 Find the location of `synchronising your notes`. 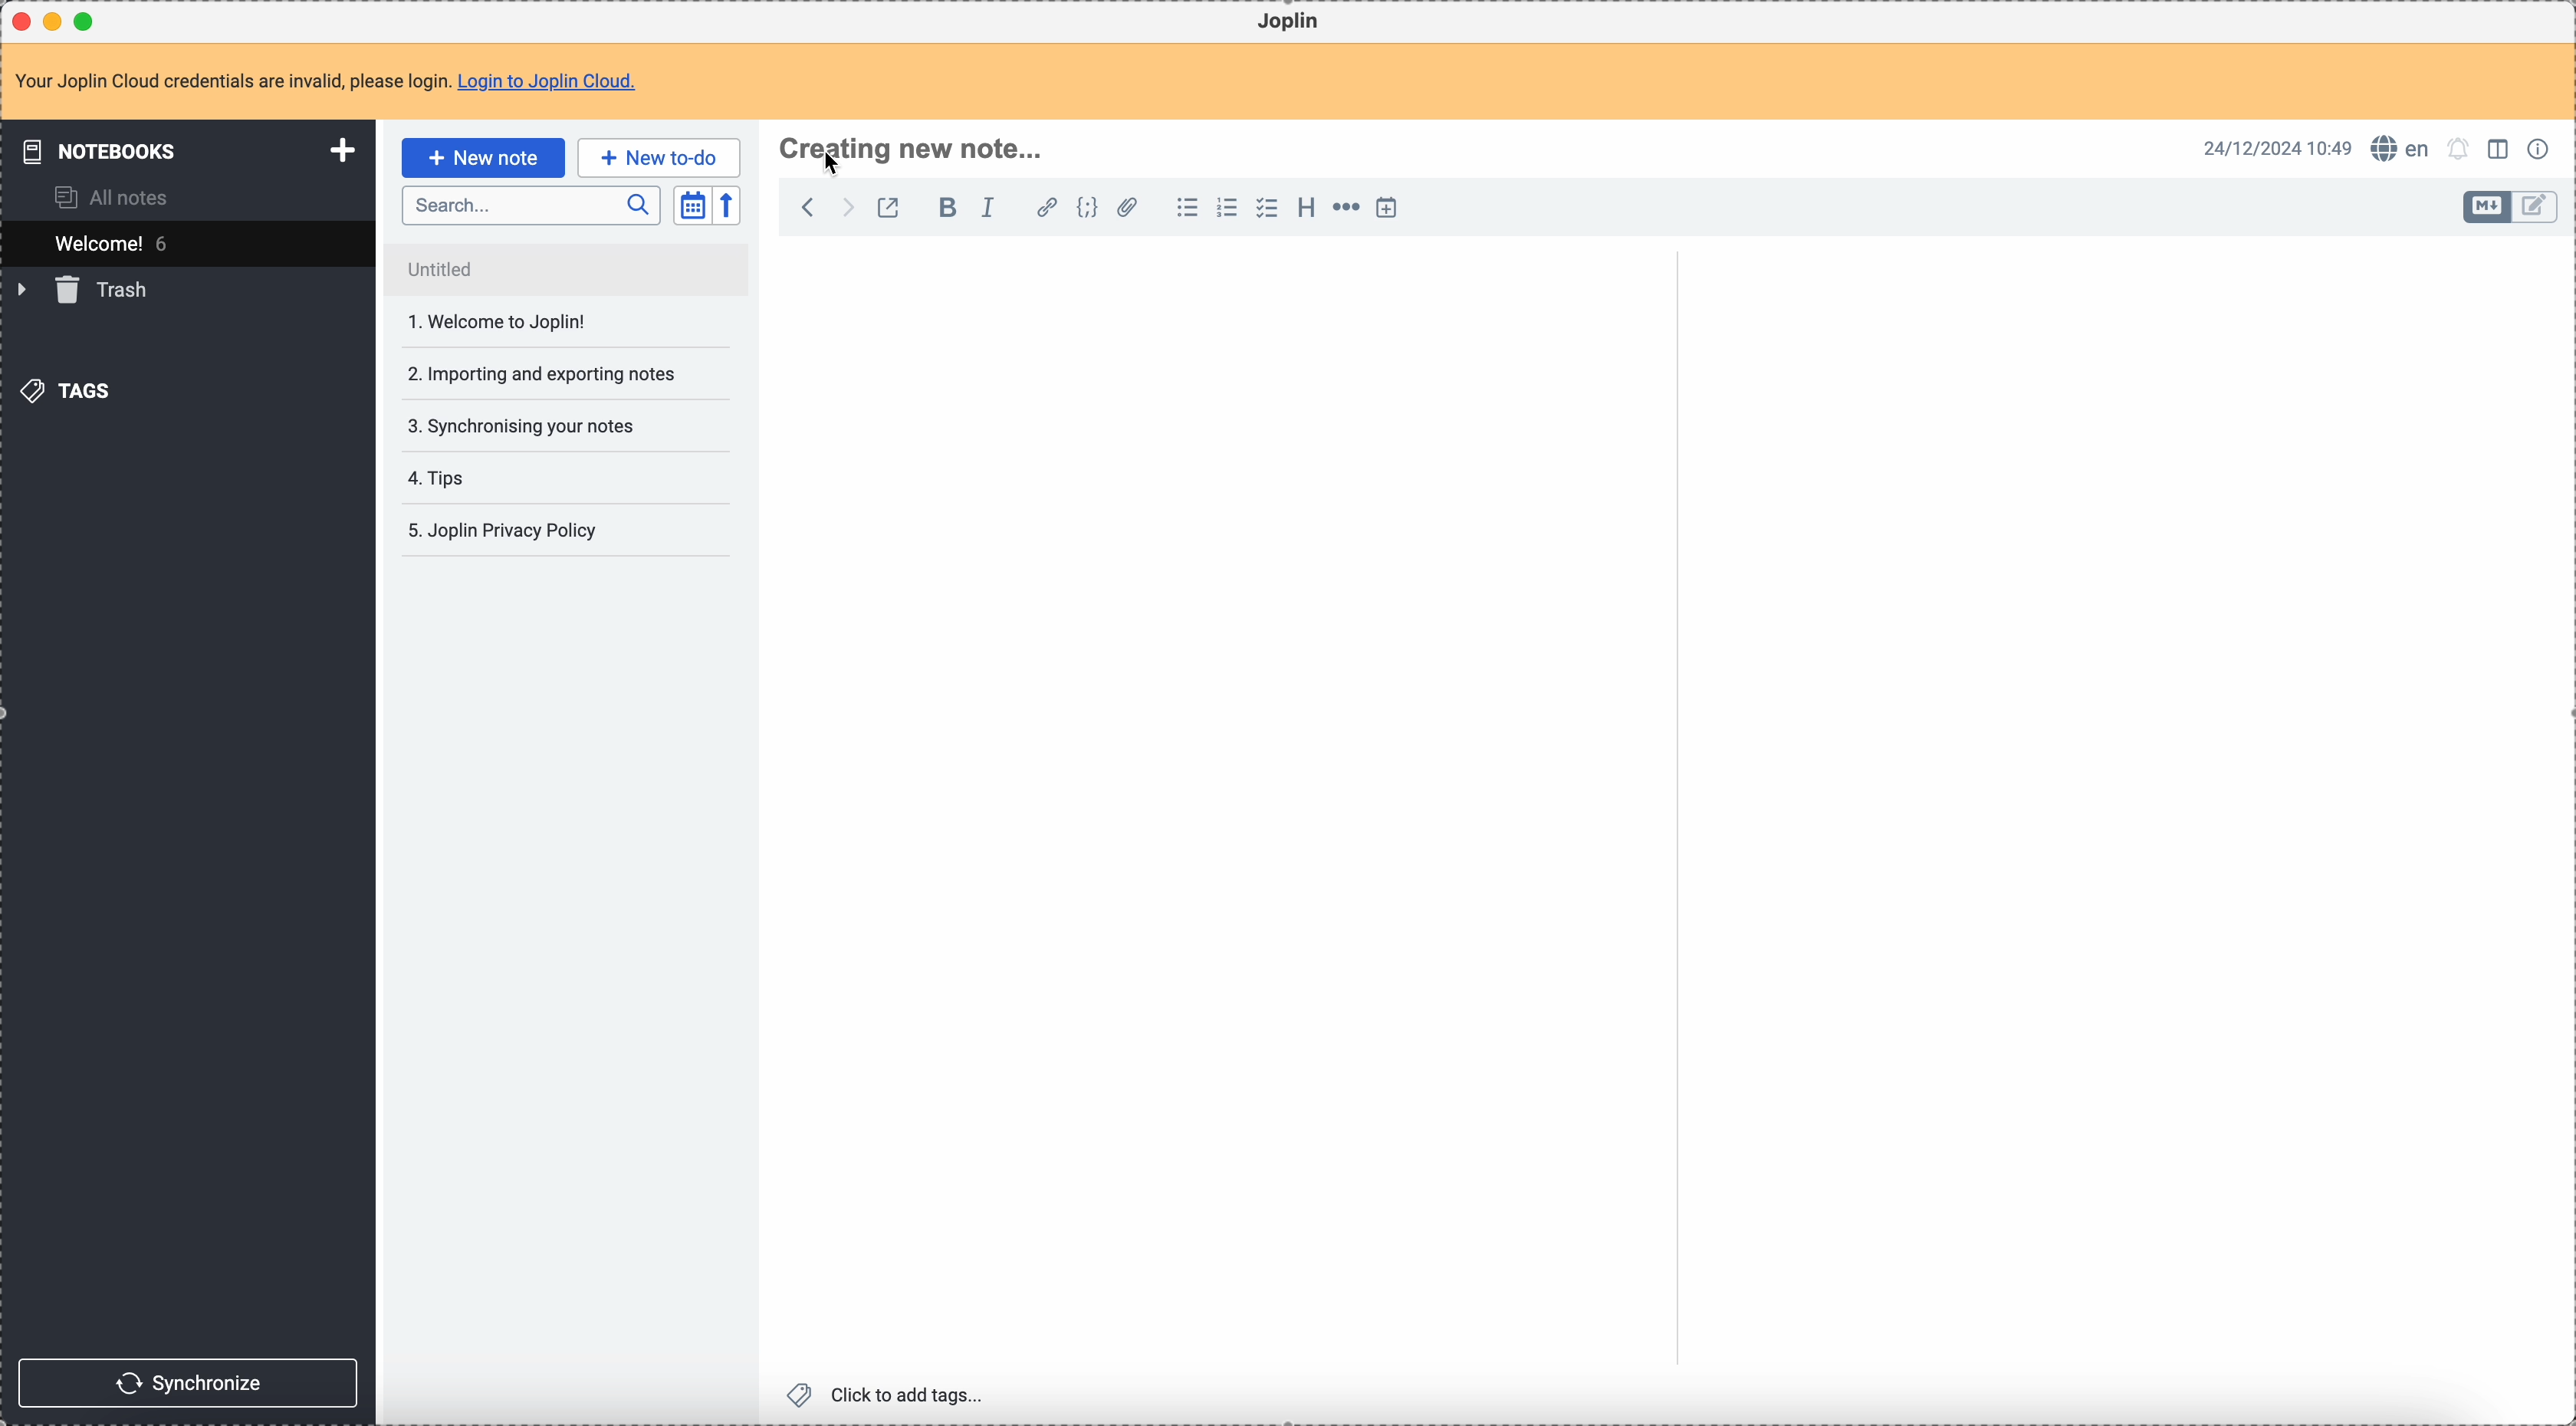

synchronising your notes is located at coordinates (538, 427).